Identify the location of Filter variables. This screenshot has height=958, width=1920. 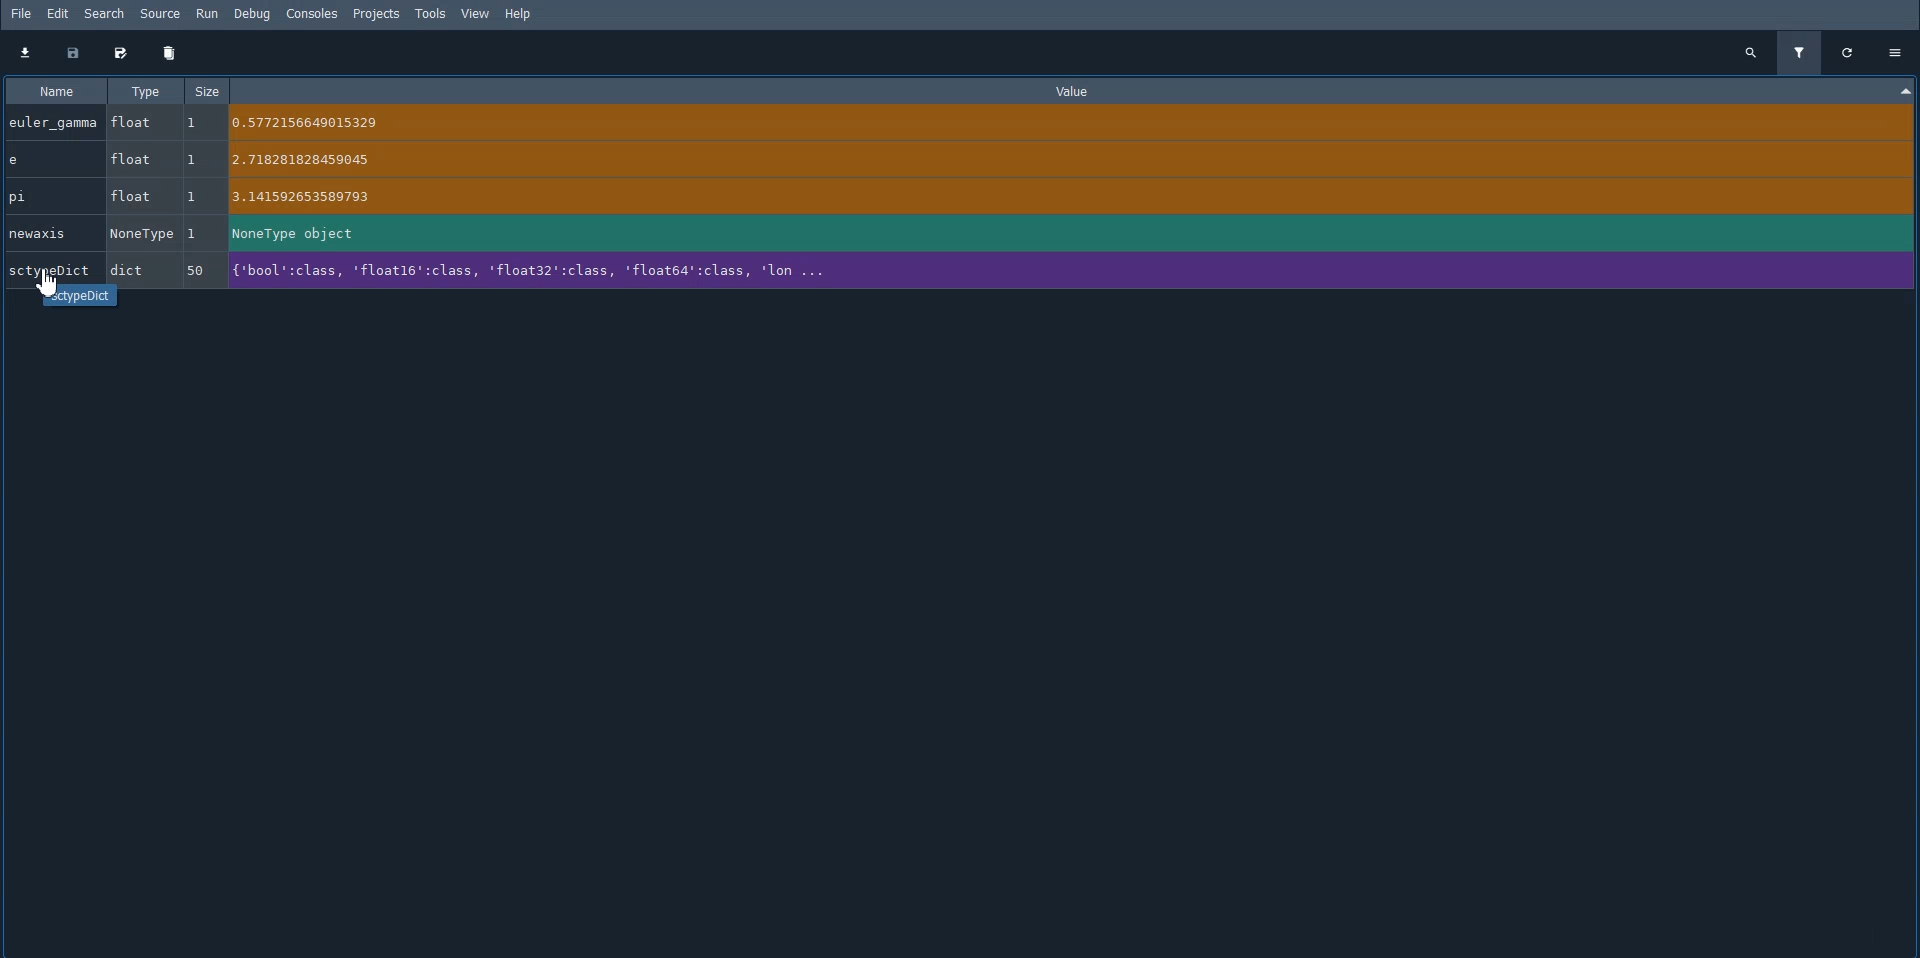
(1802, 52).